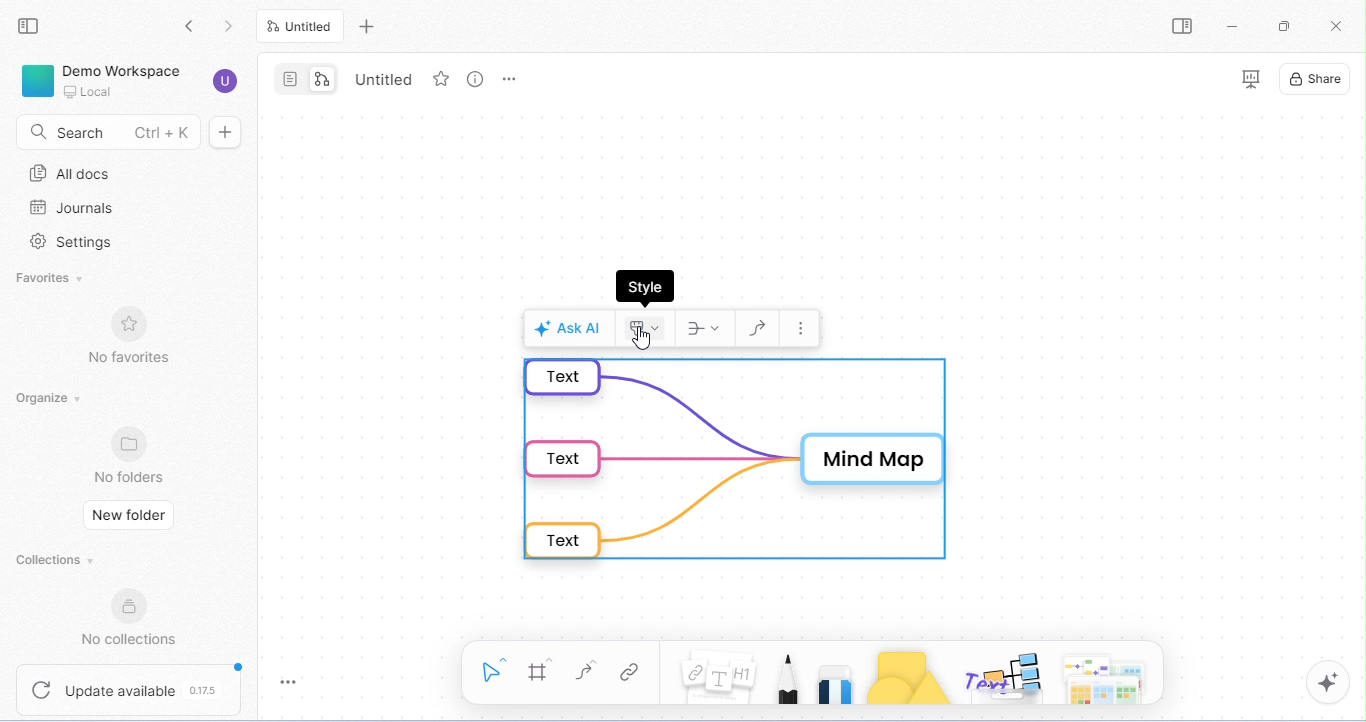  Describe the element at coordinates (490, 671) in the screenshot. I see `select` at that location.